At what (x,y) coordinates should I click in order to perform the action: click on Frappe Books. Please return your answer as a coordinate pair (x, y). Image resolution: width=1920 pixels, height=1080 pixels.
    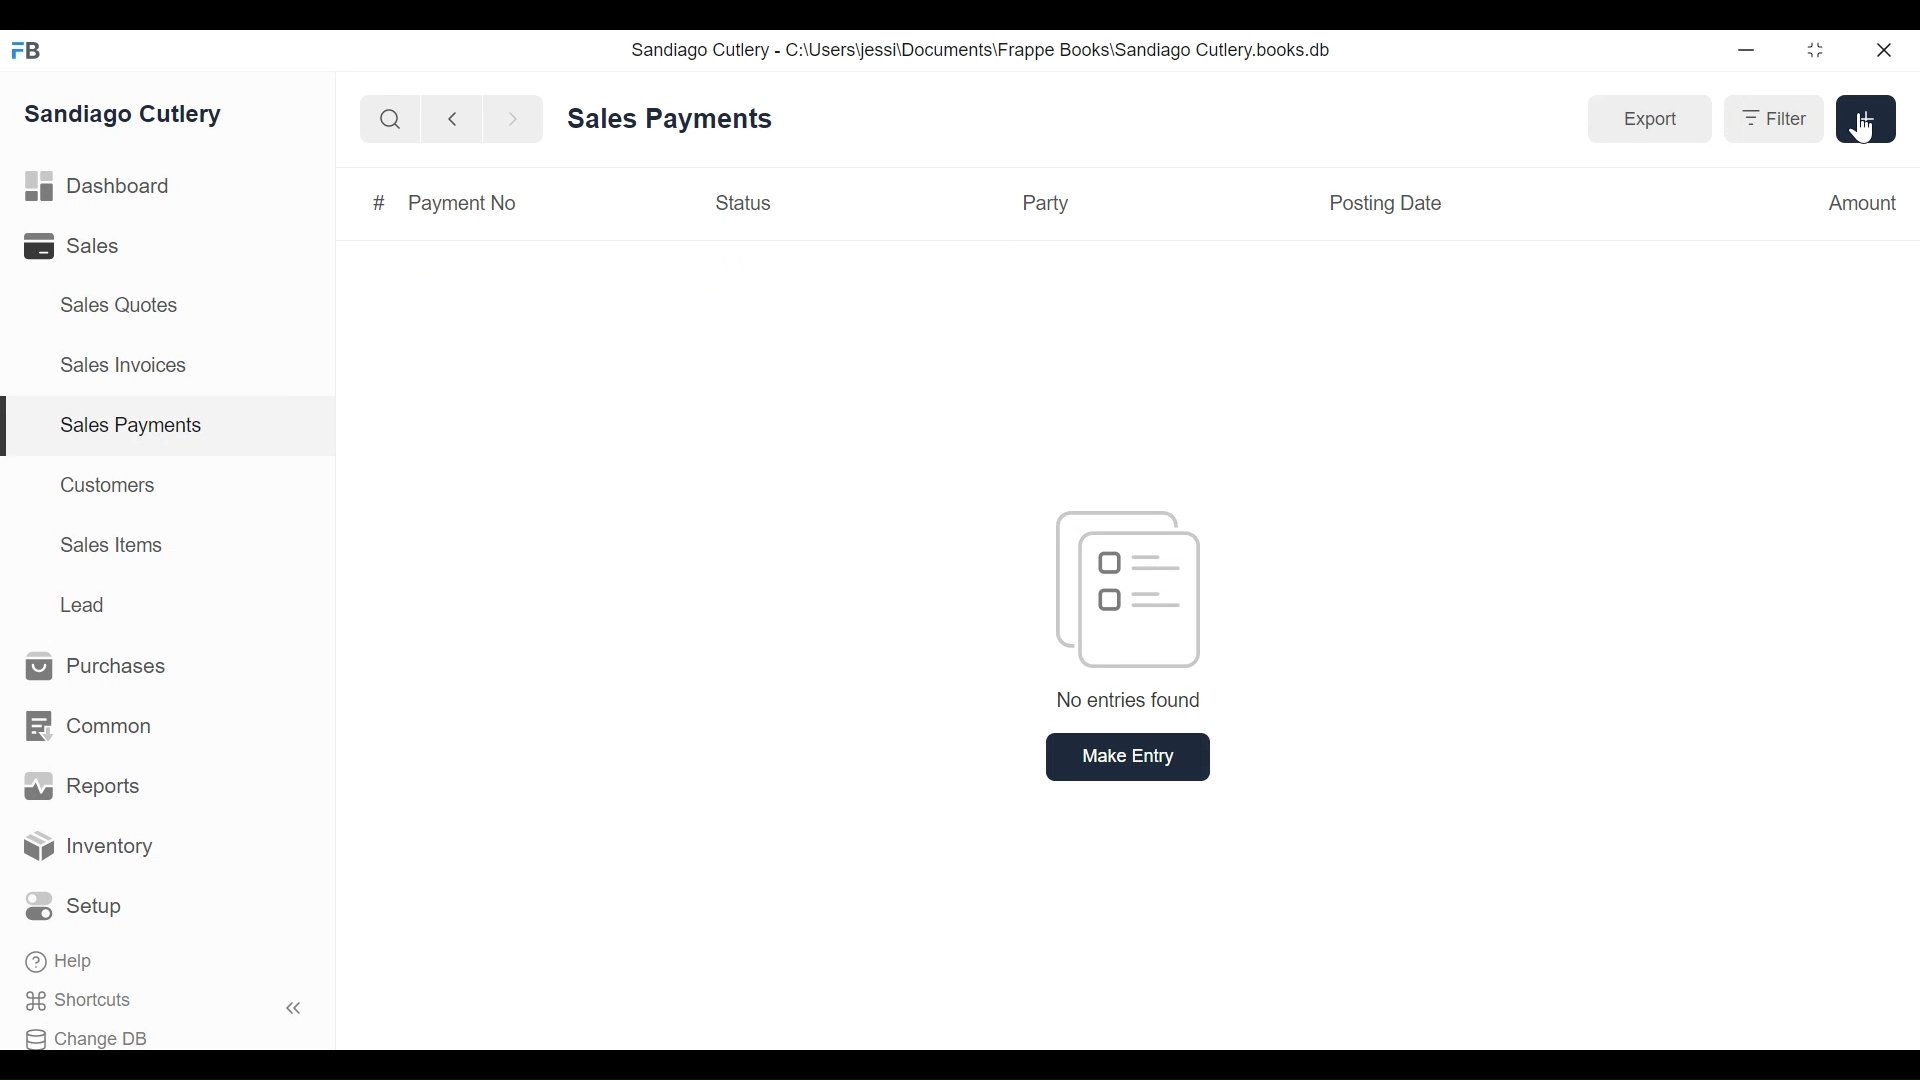
    Looking at the image, I should click on (28, 50).